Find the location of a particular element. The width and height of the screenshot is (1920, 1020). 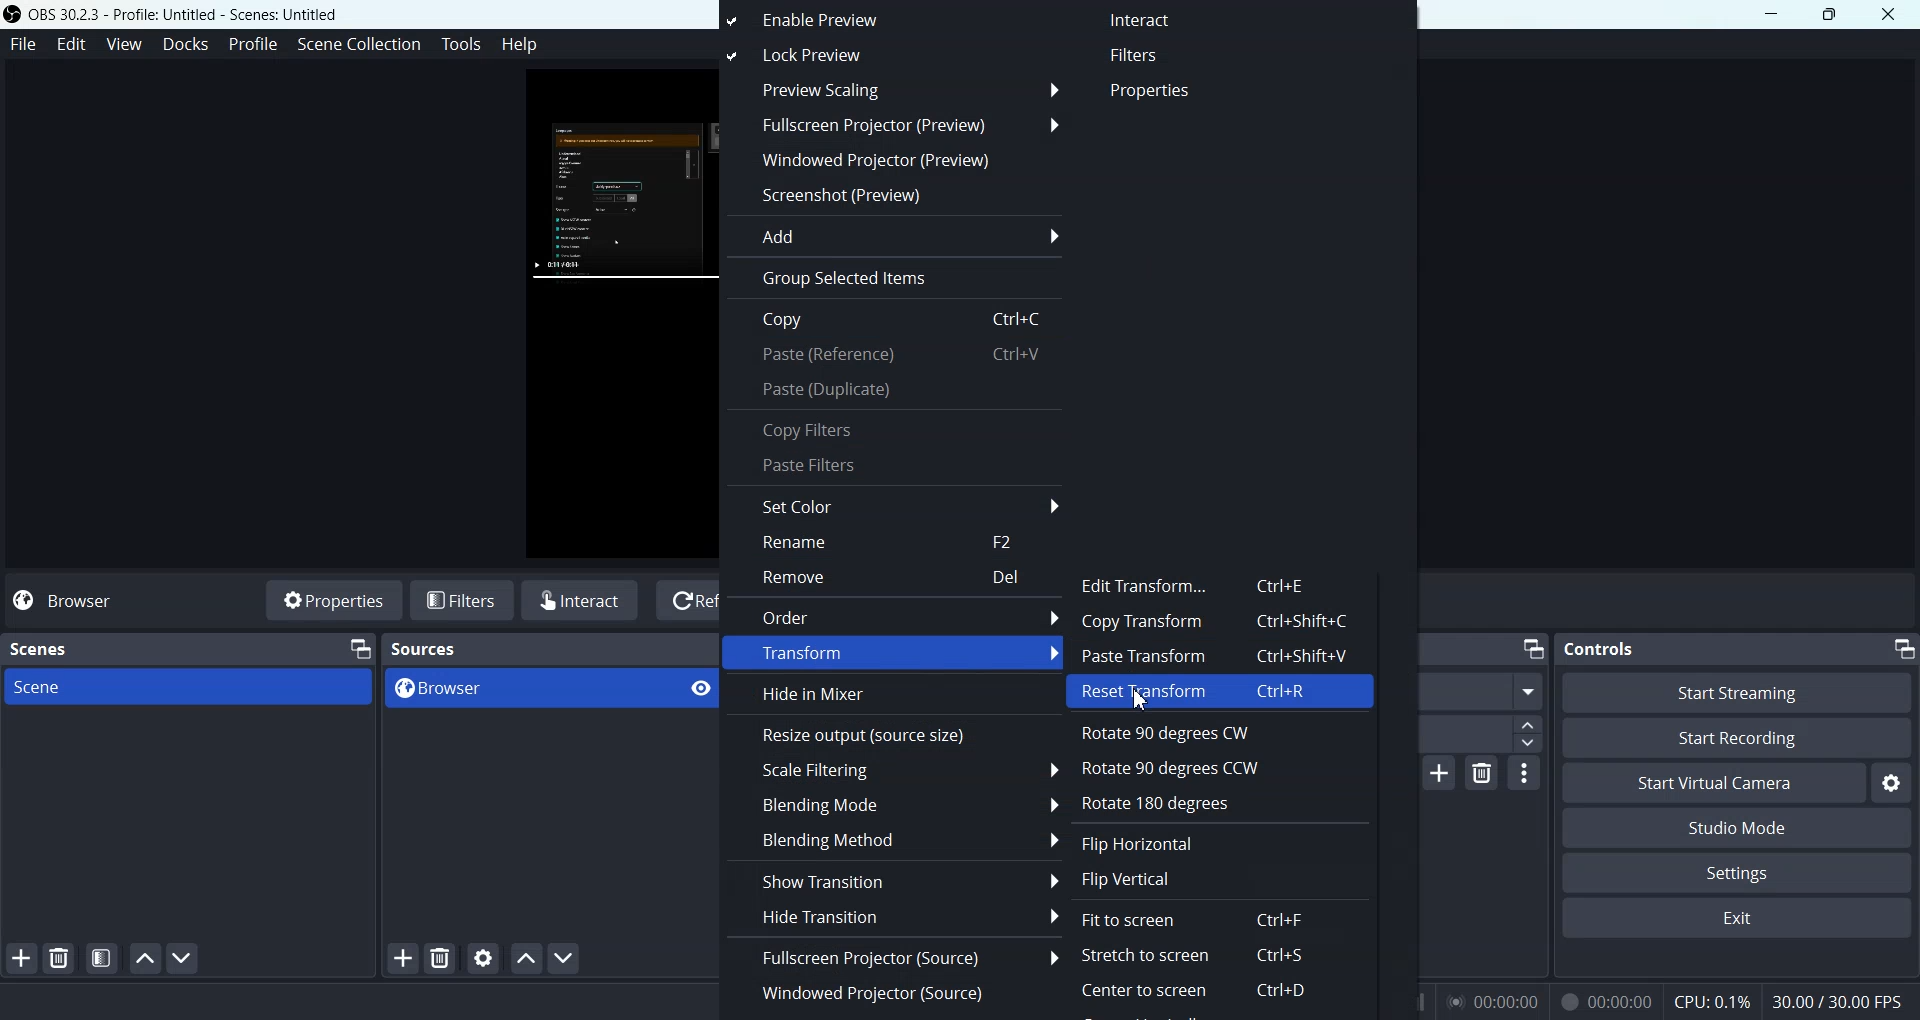

Move scene Up is located at coordinates (141, 958).